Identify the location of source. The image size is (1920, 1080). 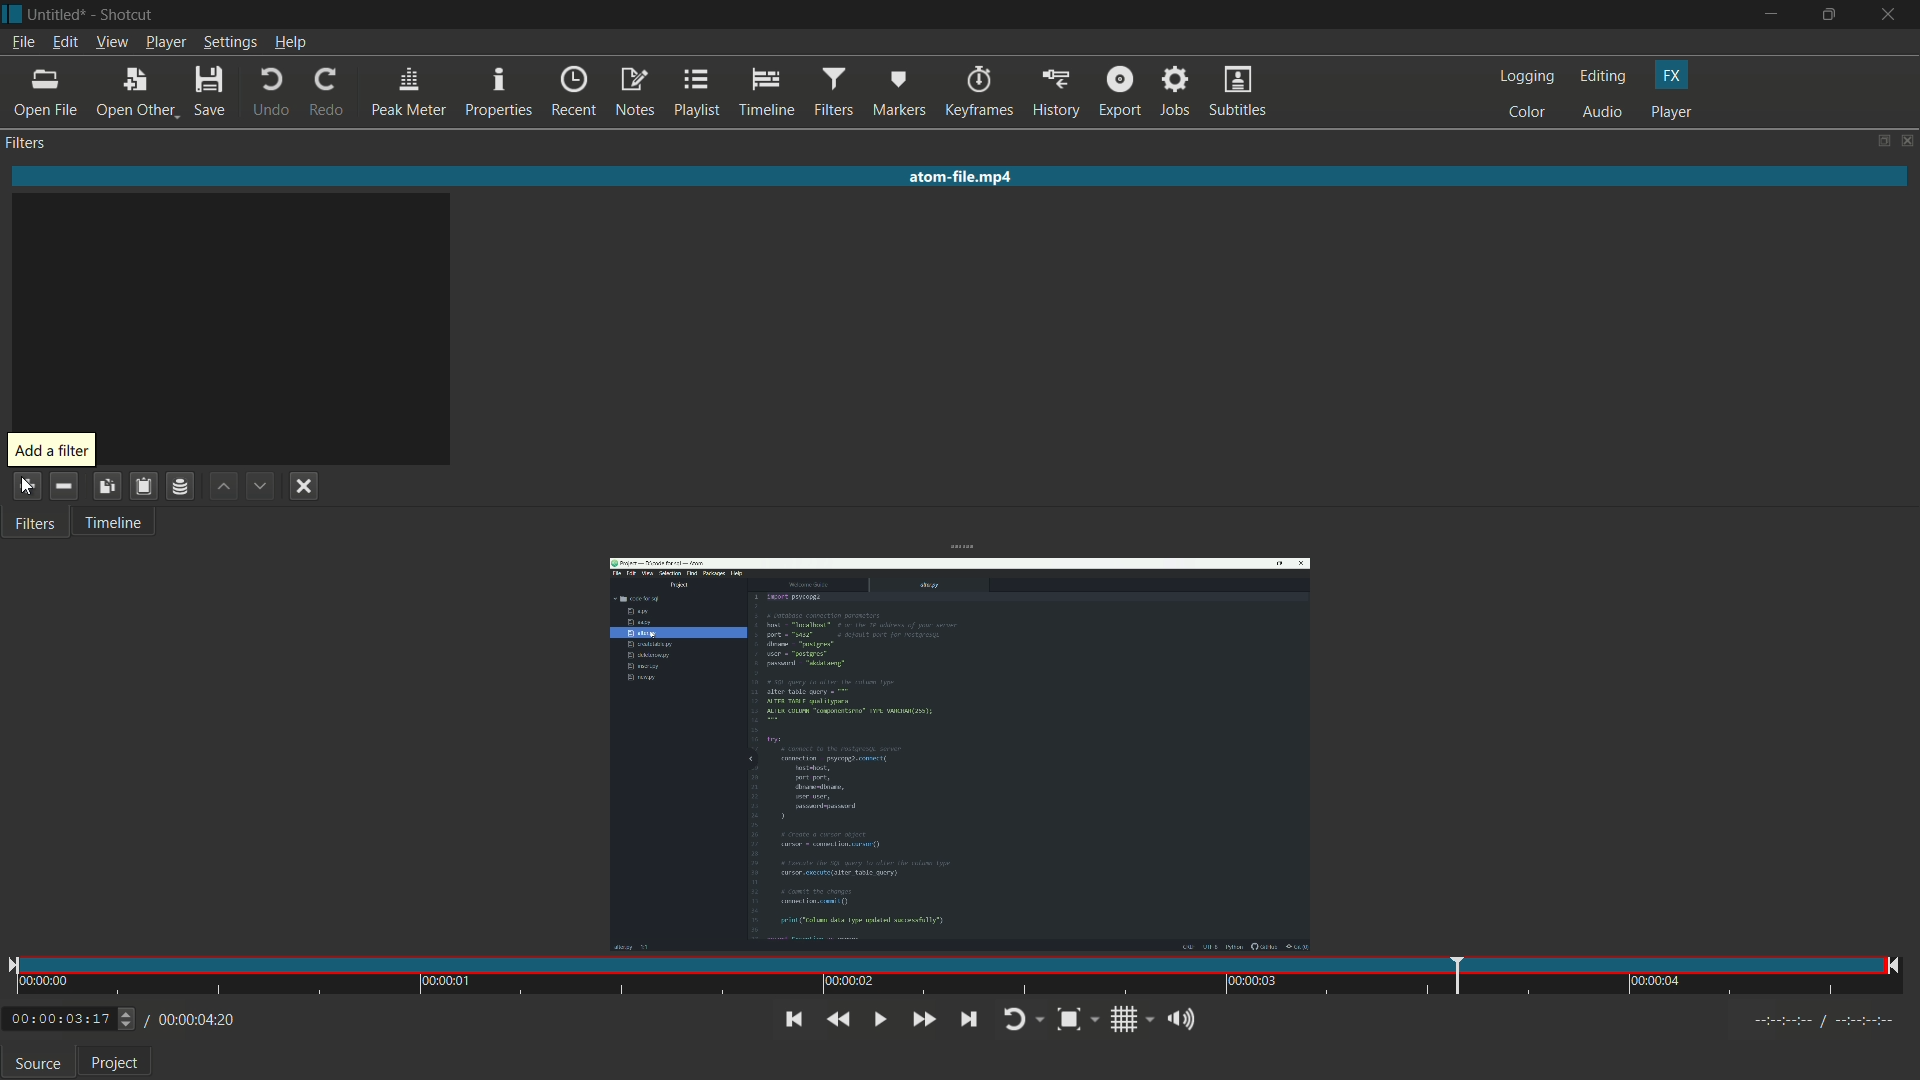
(38, 1064).